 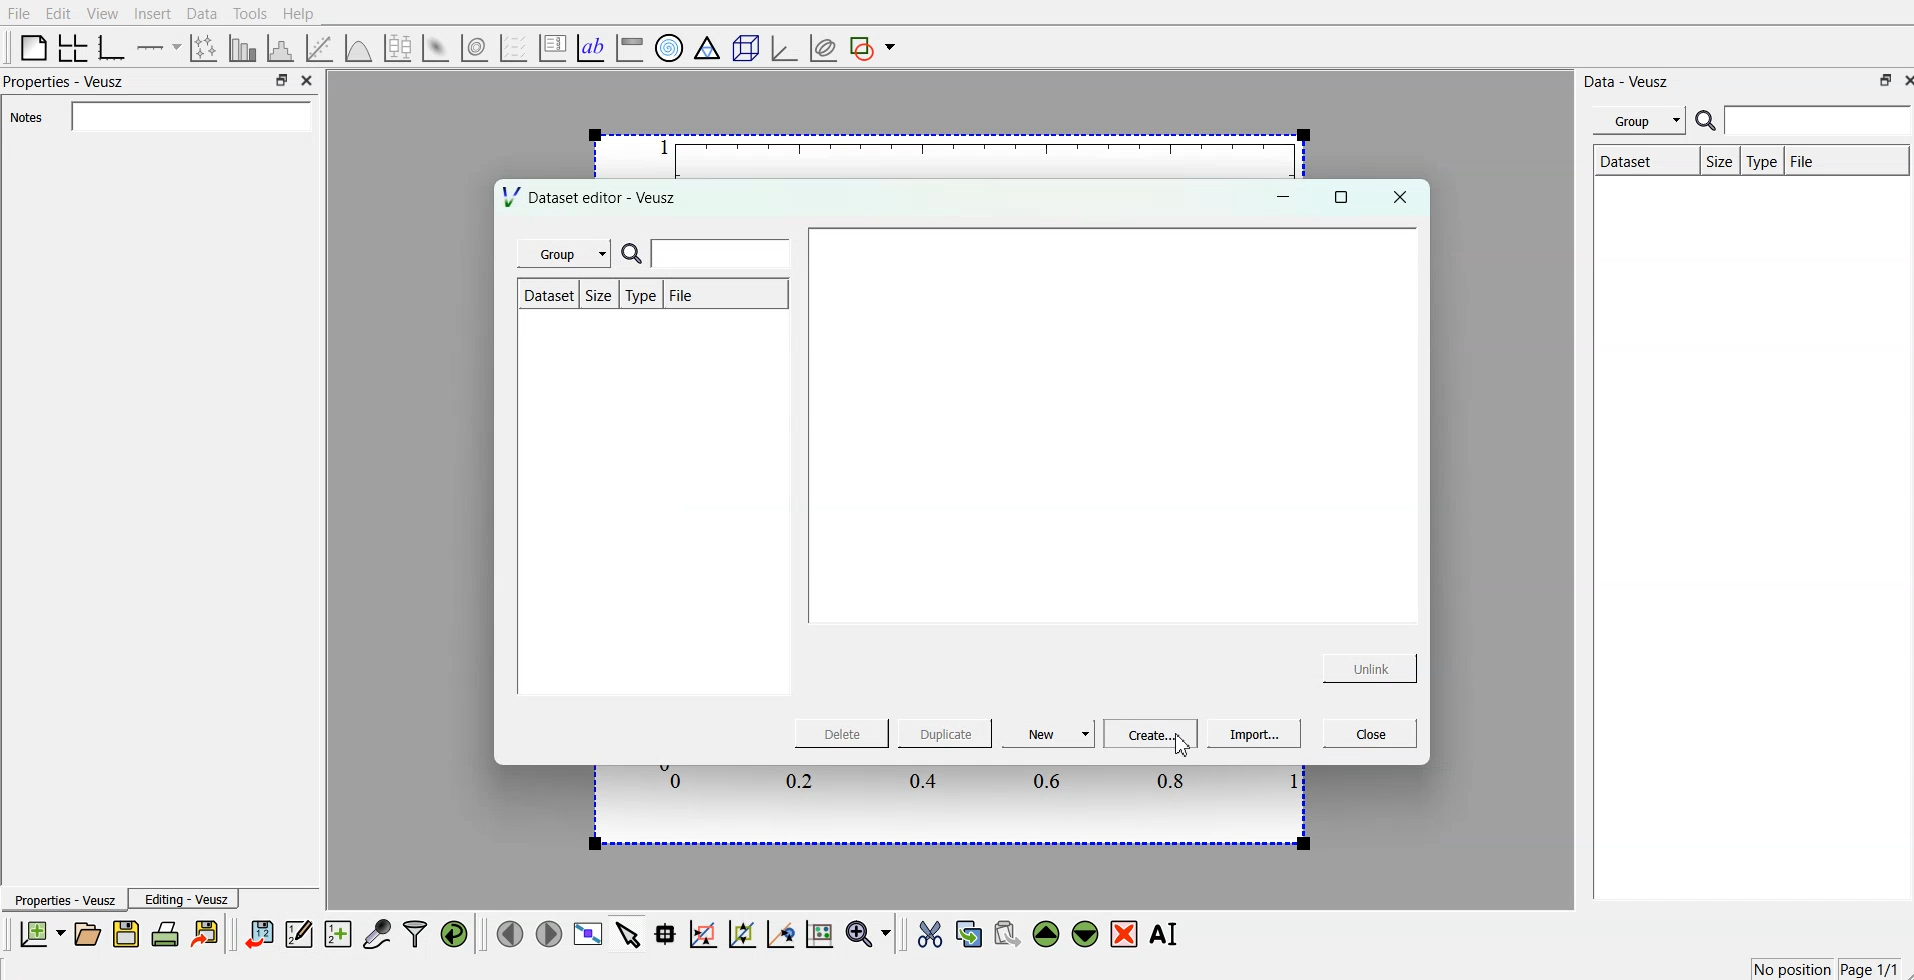 What do you see at coordinates (1399, 197) in the screenshot?
I see `close` at bounding box center [1399, 197].